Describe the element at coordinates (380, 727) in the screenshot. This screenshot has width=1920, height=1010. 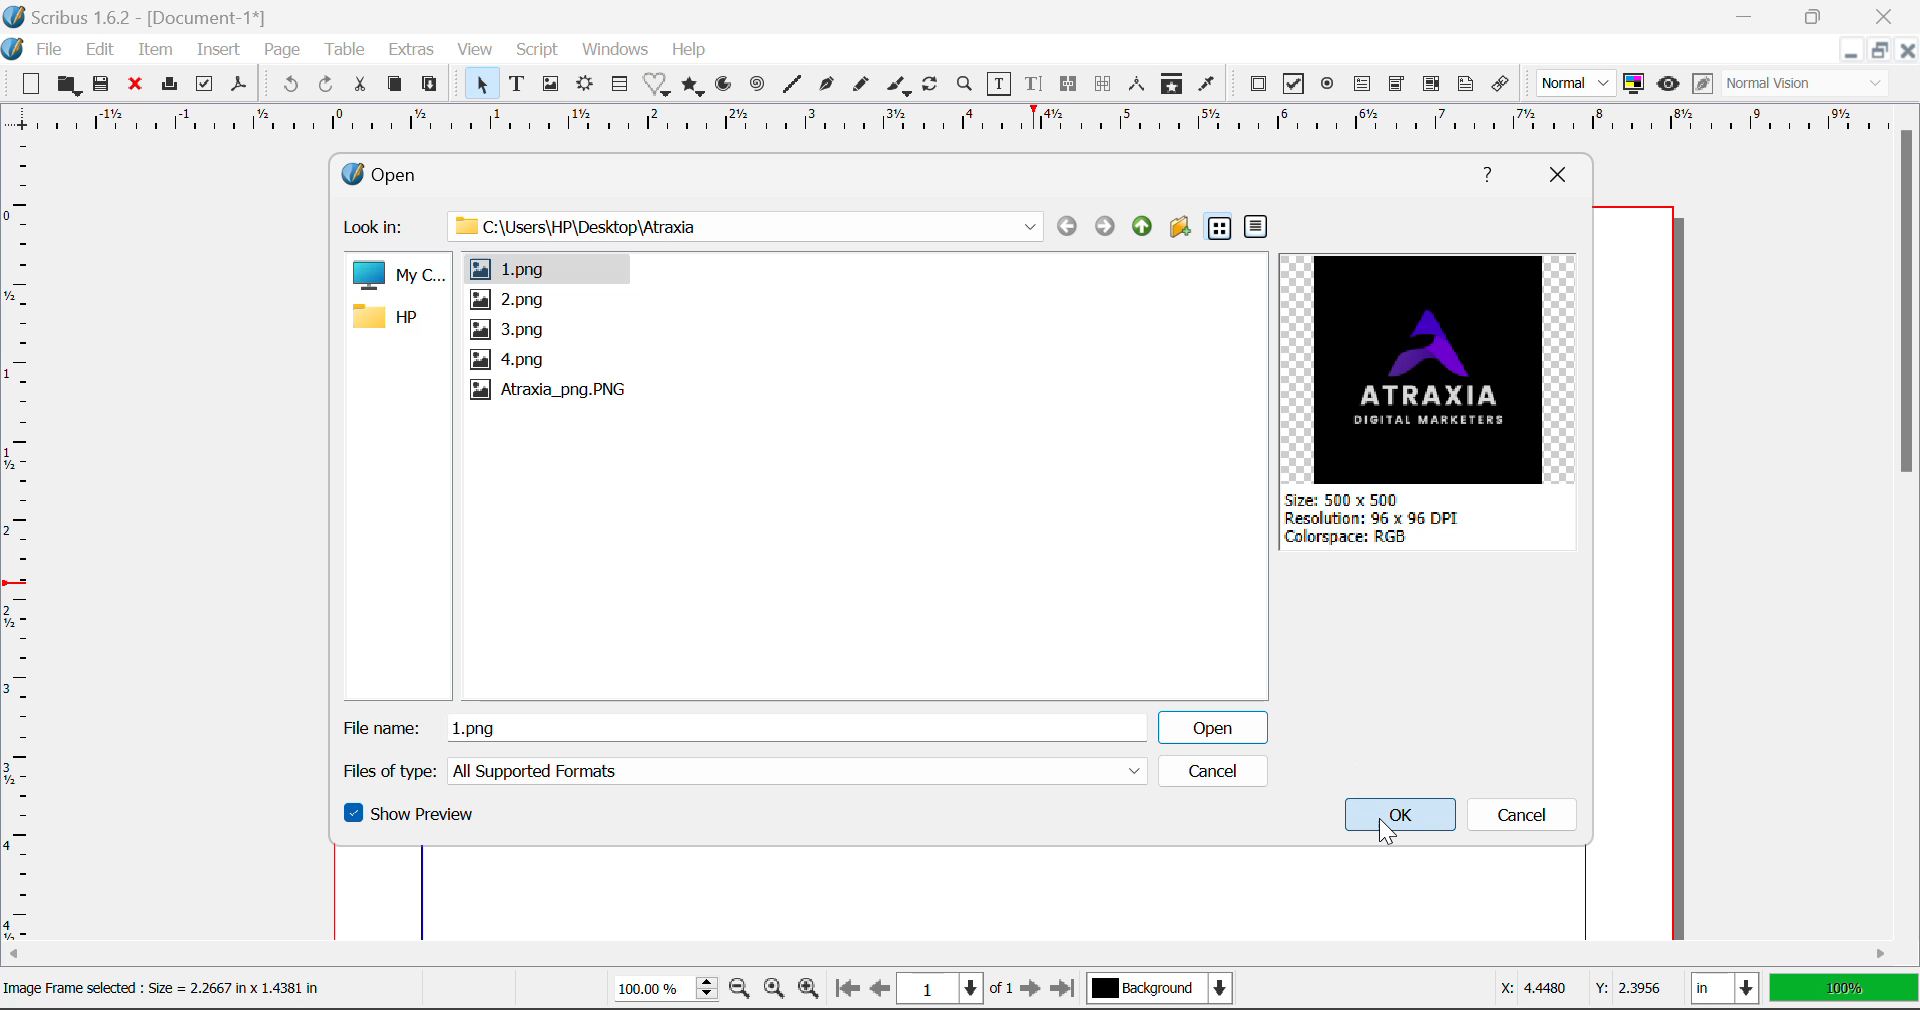
I see `File name:` at that location.